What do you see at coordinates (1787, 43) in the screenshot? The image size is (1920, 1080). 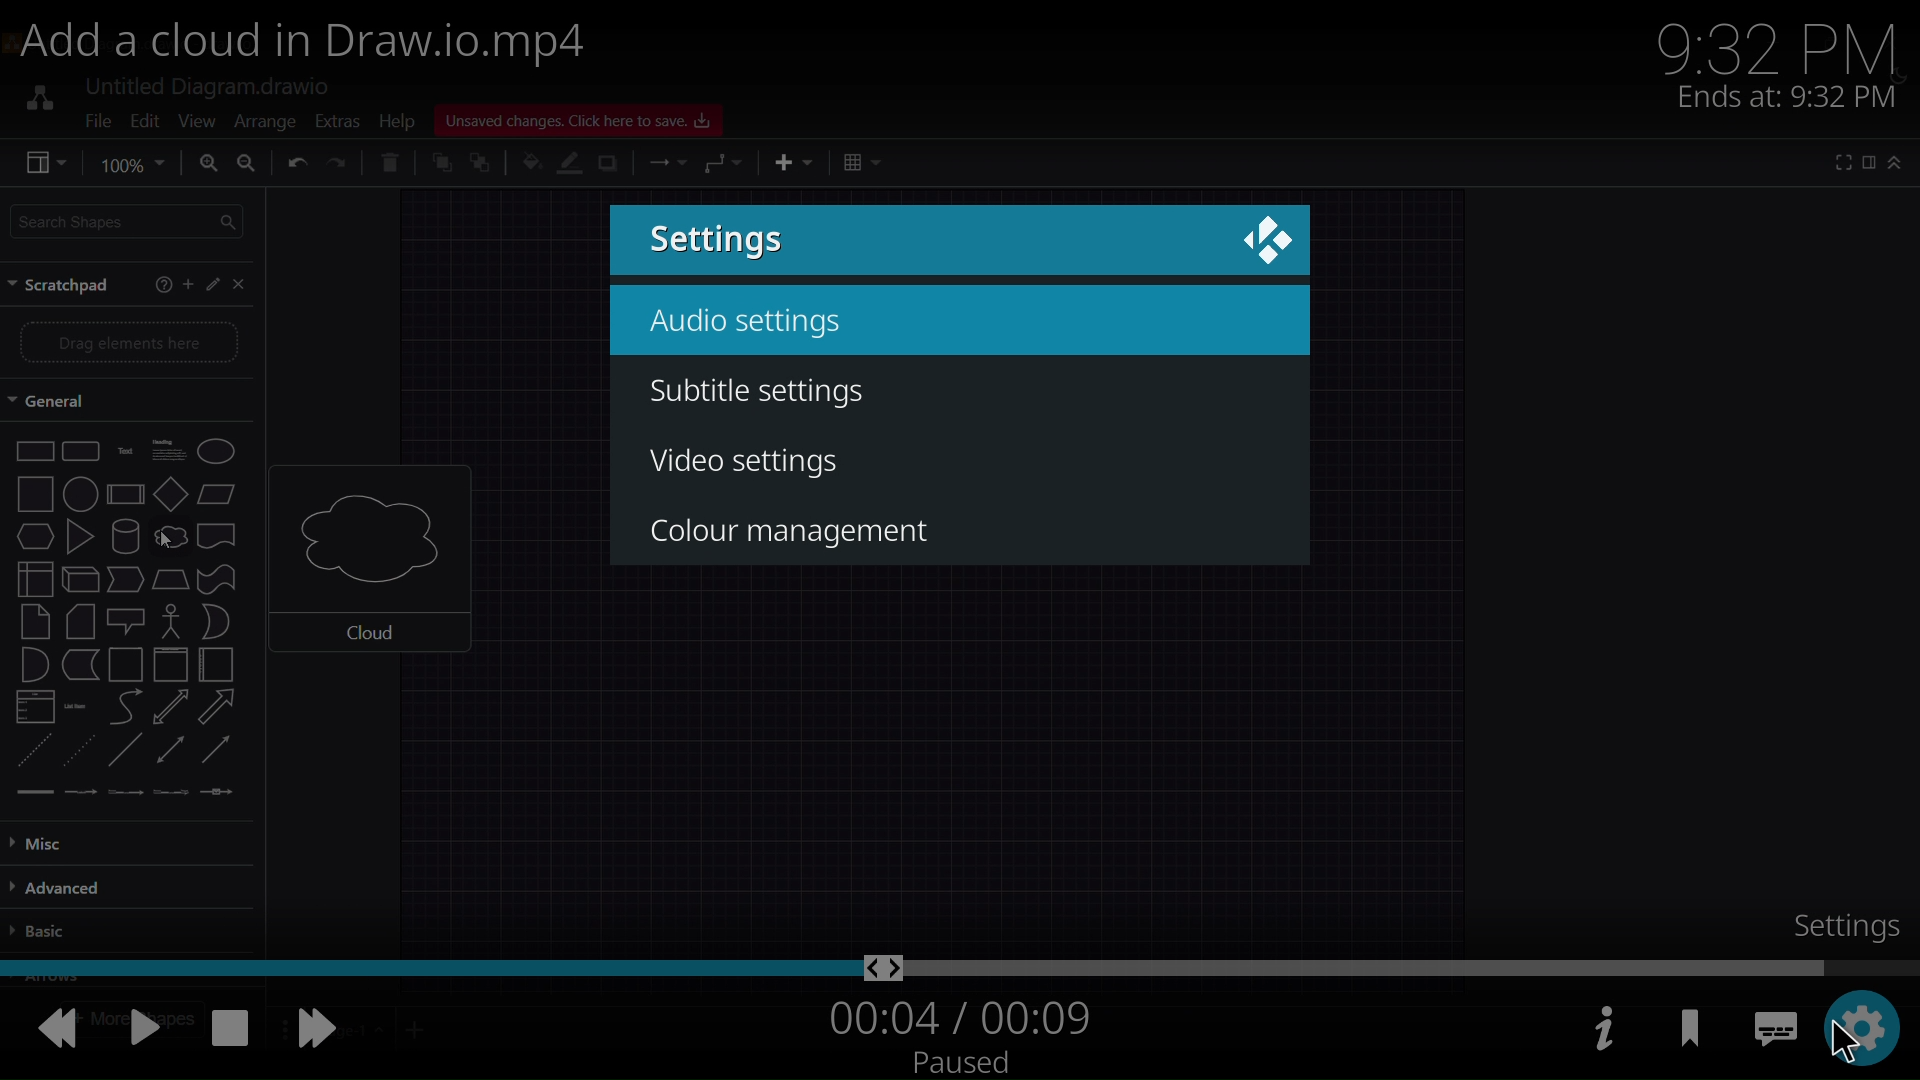 I see `9:32 PM` at bounding box center [1787, 43].